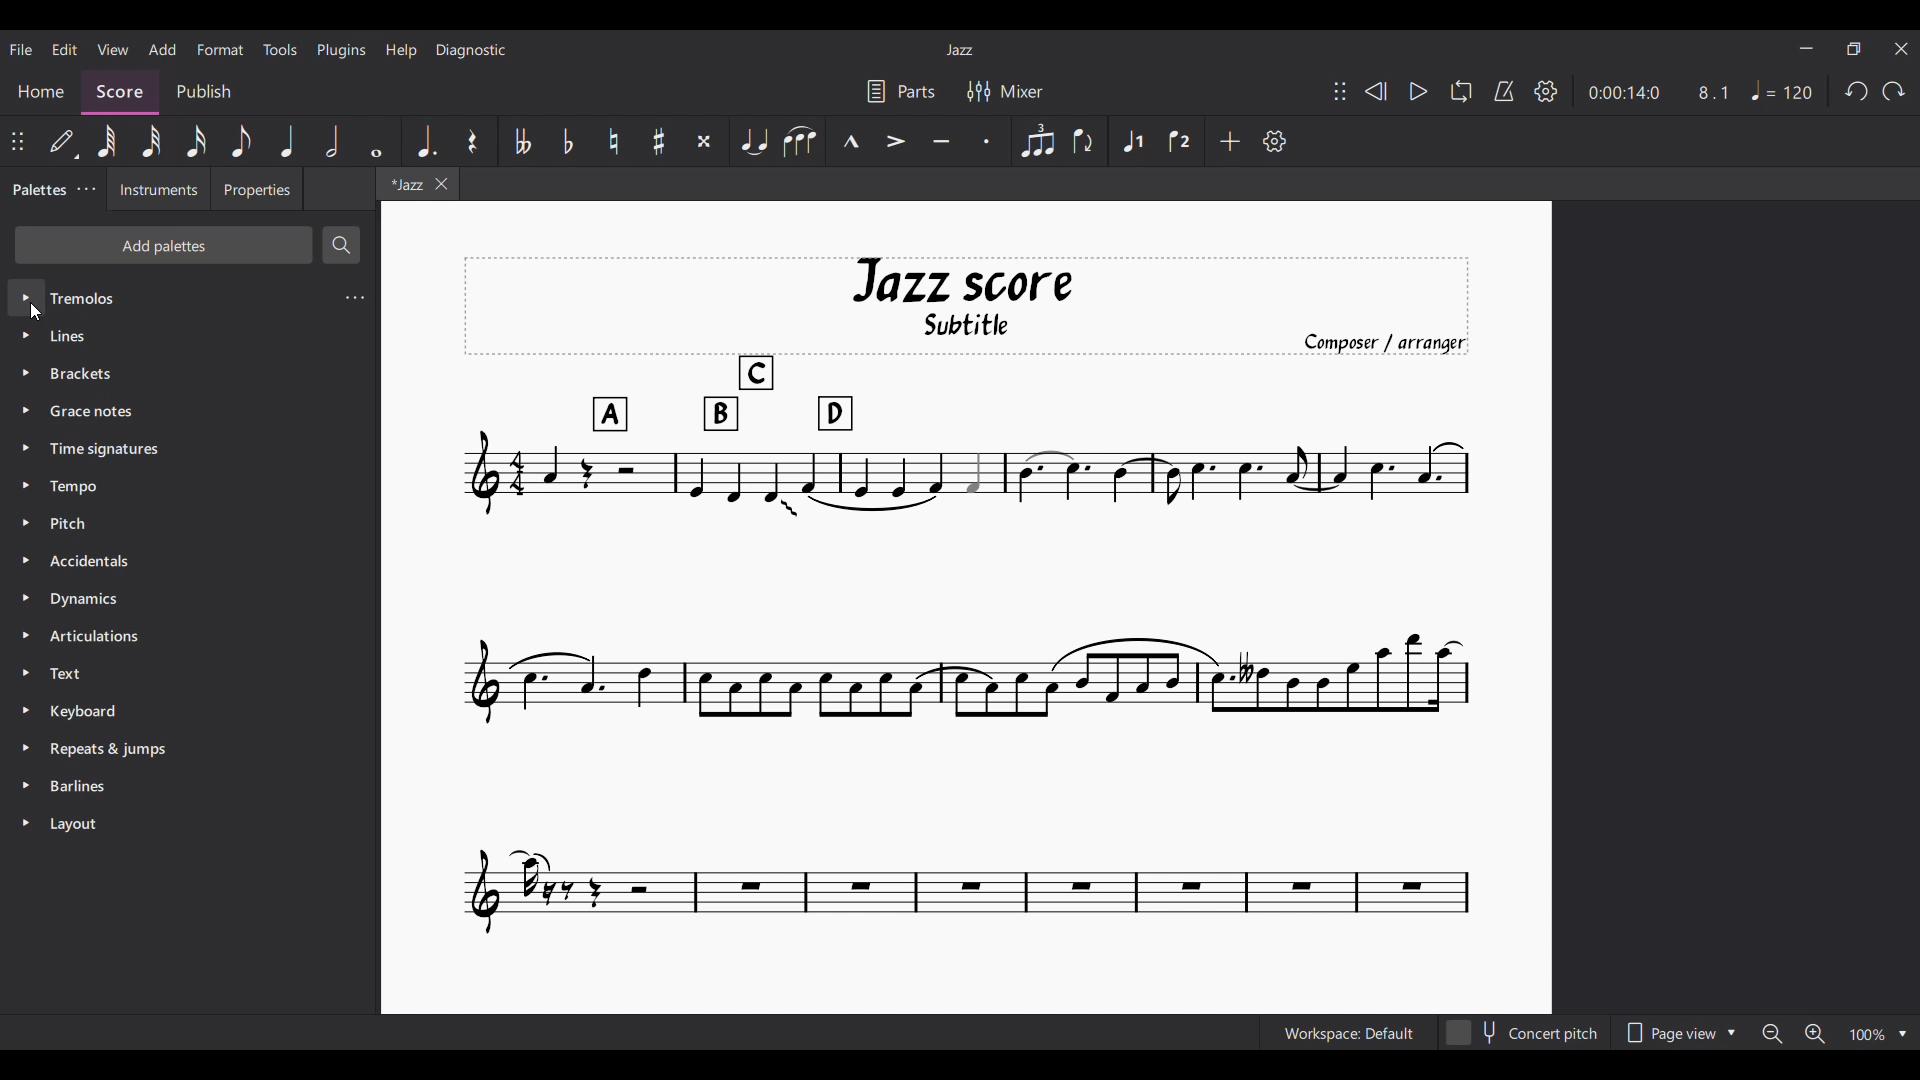 The image size is (1920, 1080). I want to click on Tie, so click(754, 140).